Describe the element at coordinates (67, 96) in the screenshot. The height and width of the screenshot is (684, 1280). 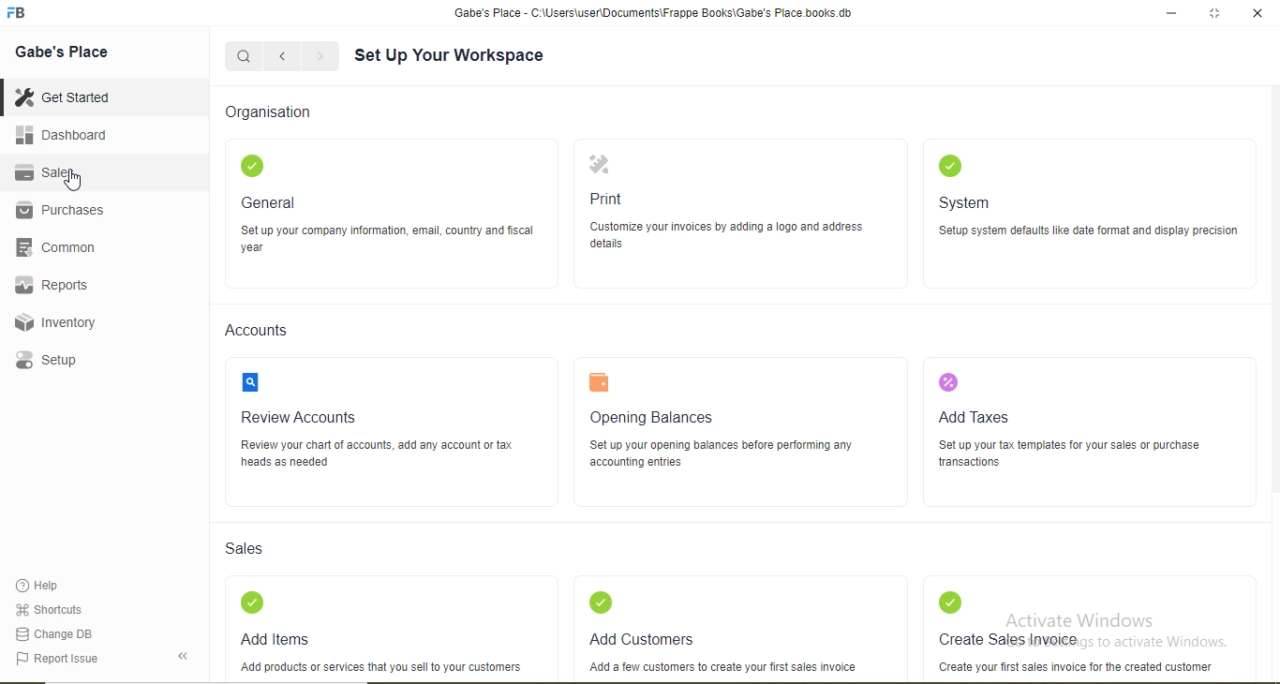
I see `Get Started` at that location.